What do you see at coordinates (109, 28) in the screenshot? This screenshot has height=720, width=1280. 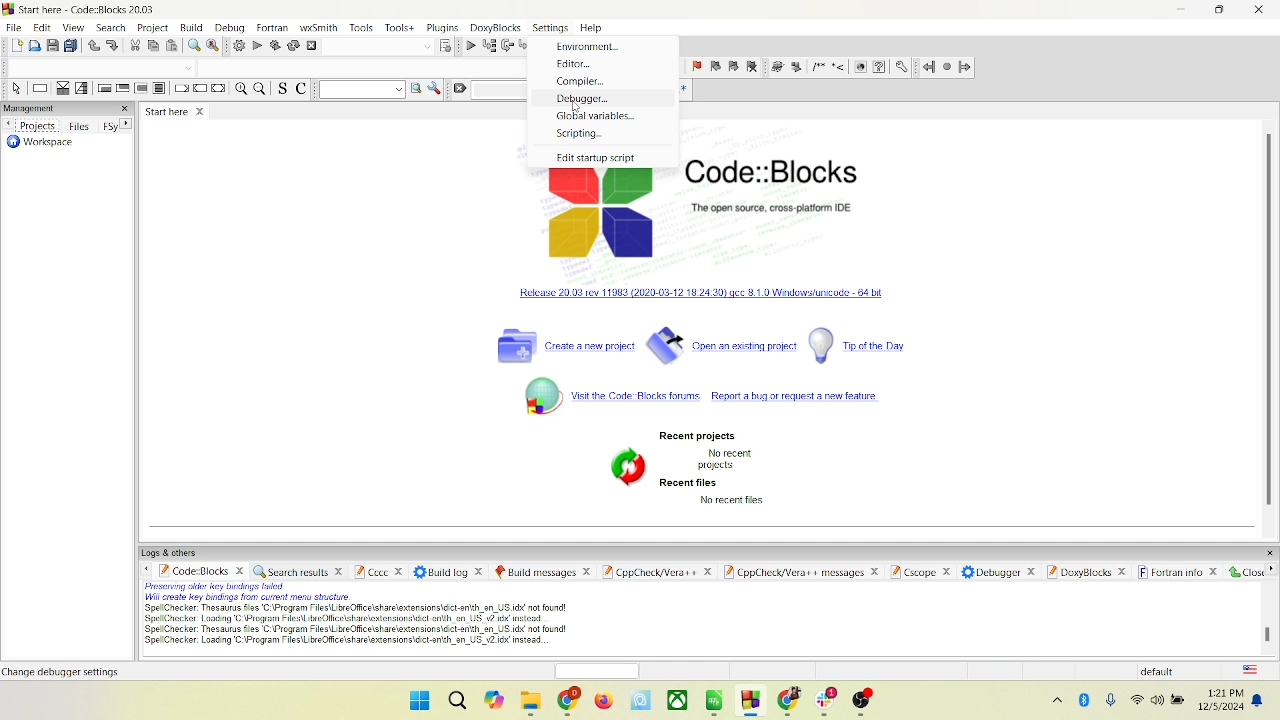 I see `search` at bounding box center [109, 28].